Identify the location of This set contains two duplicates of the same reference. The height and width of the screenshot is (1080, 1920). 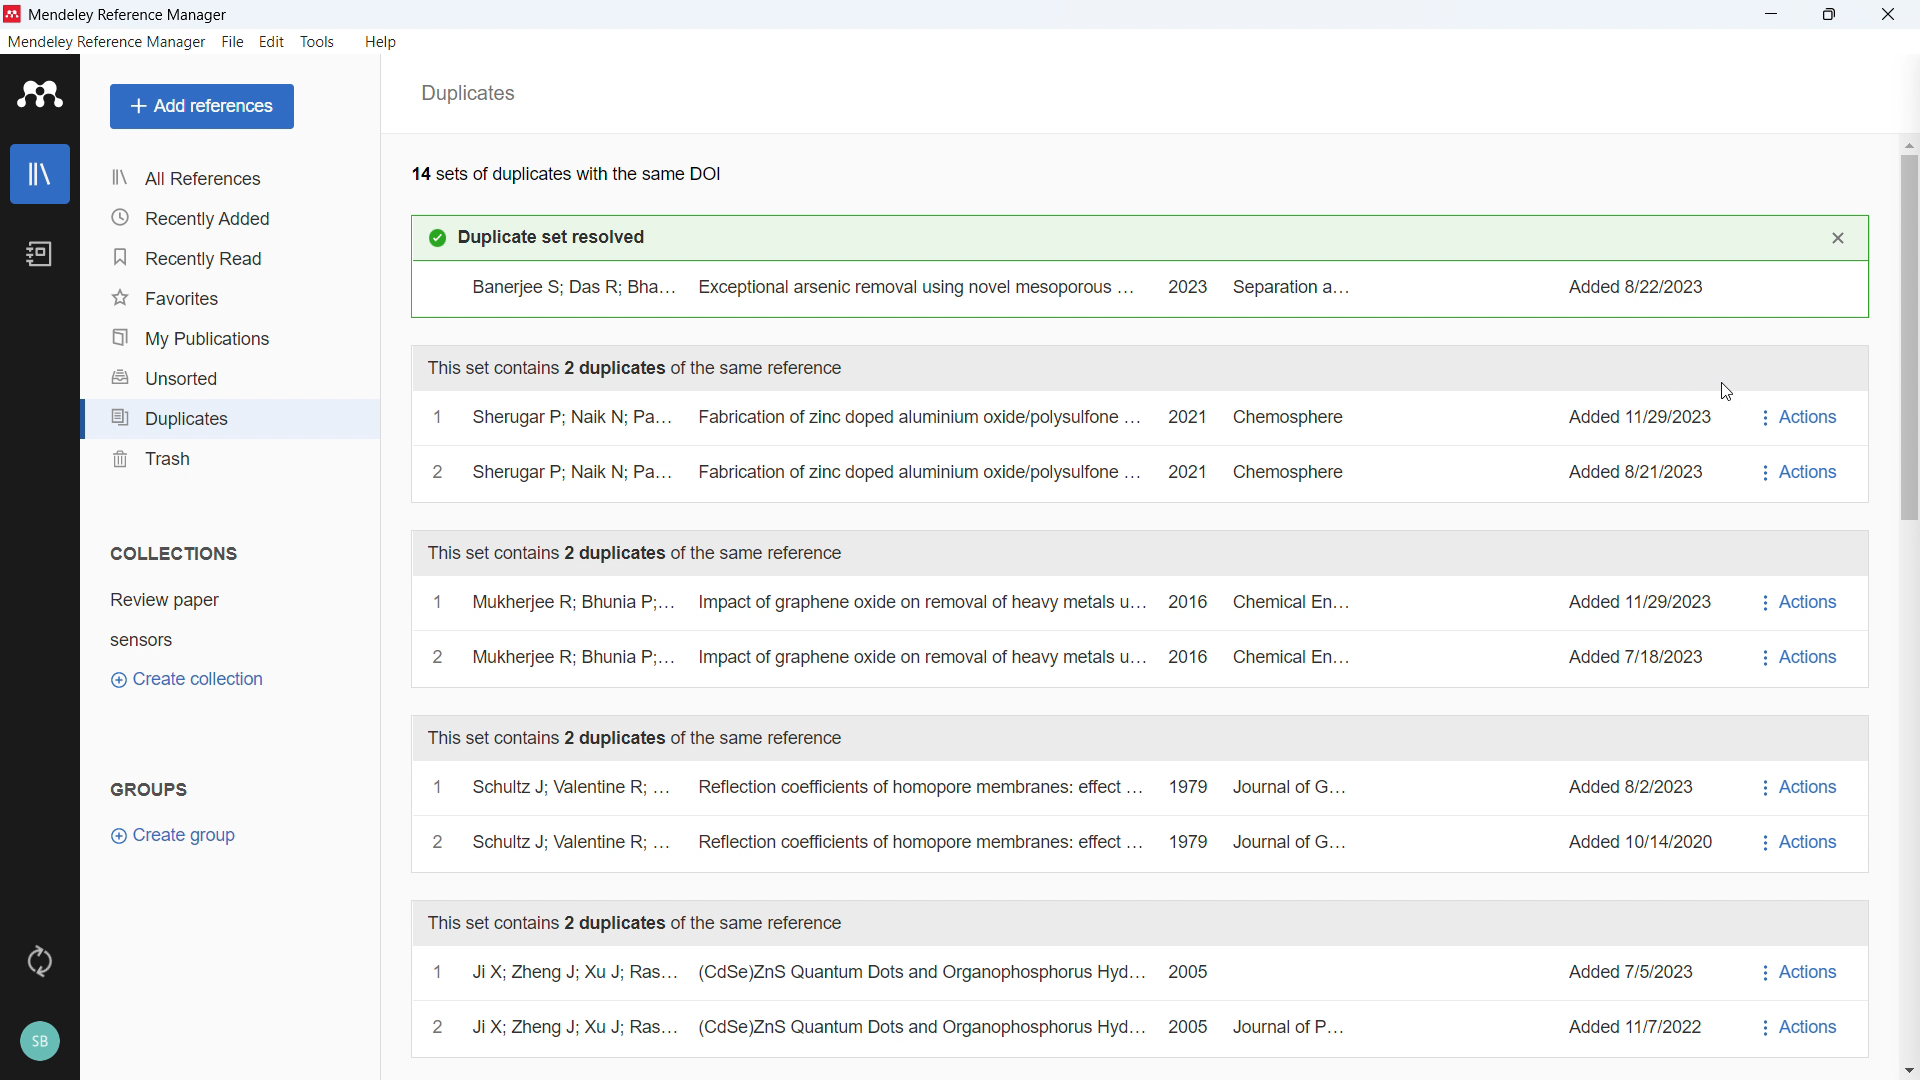
(638, 922).